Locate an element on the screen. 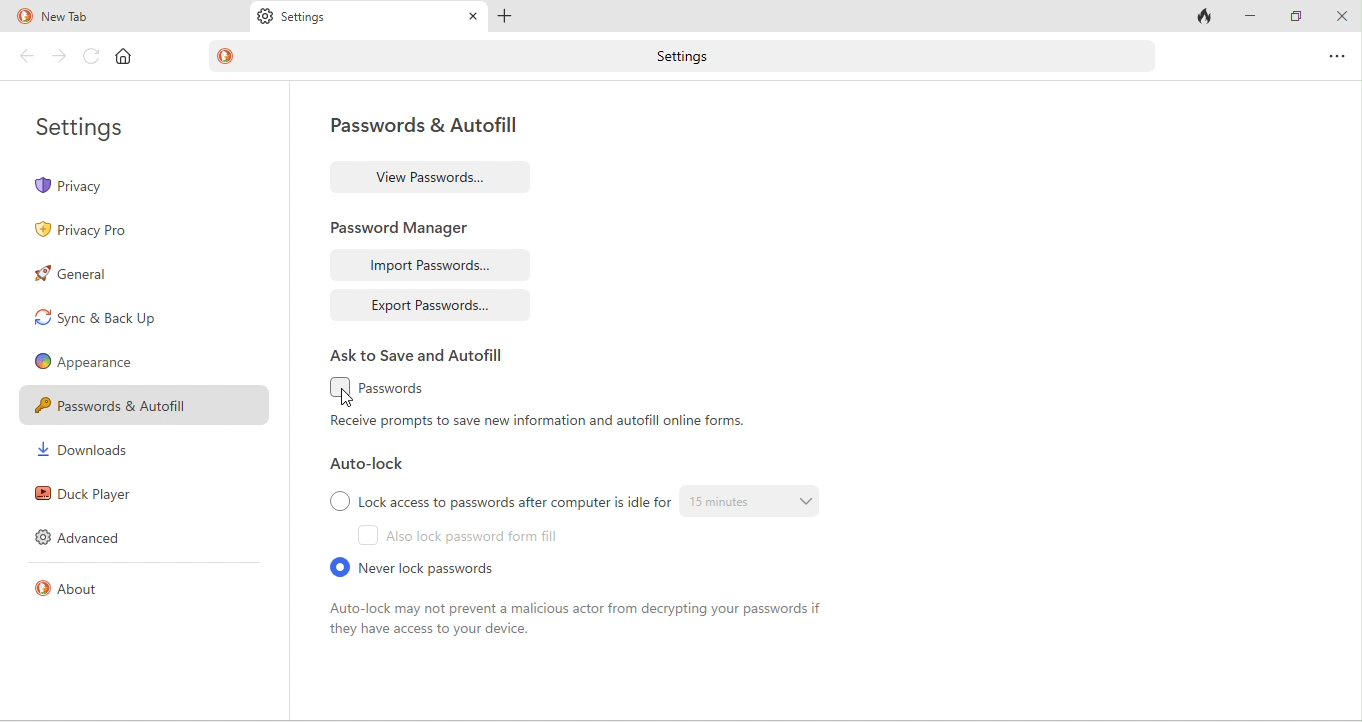 This screenshot has width=1362, height=722. auto look may not prevent a malicious actor from decrypting your passwords if they have access to your device is located at coordinates (582, 624).